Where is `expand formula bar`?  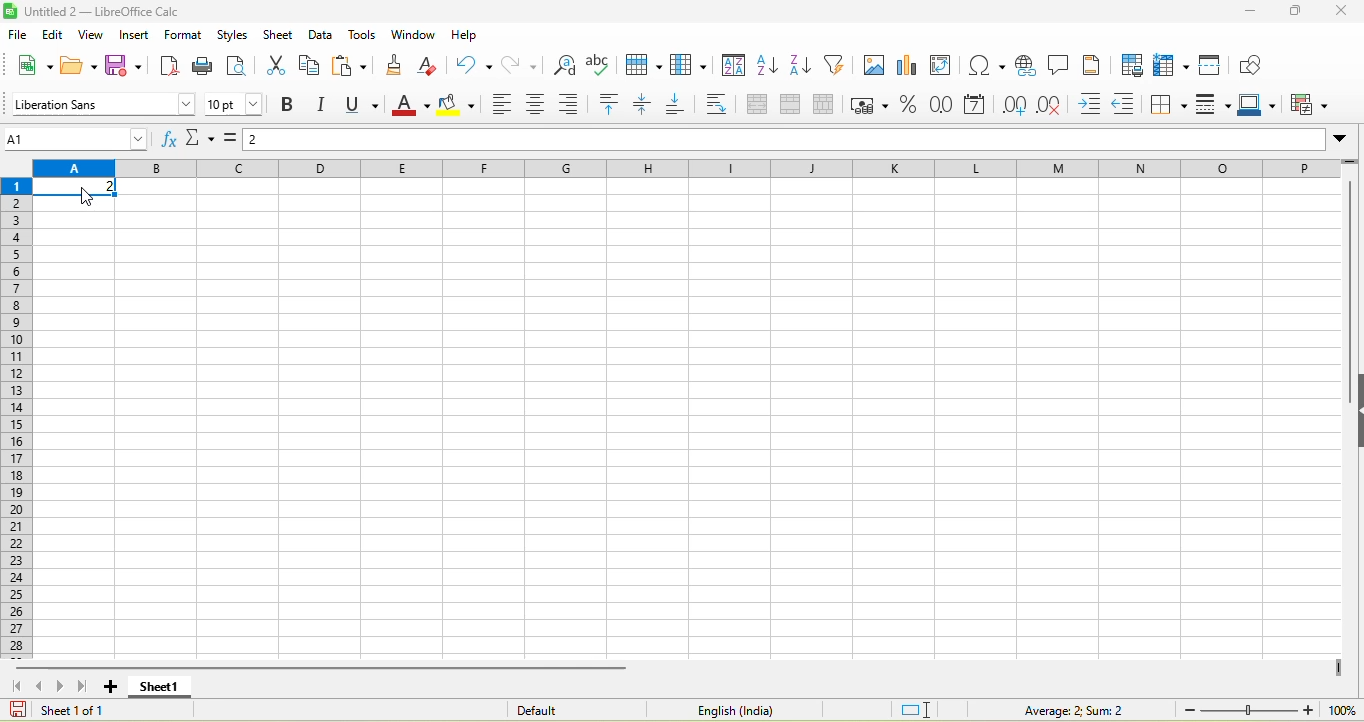
expand formula bar is located at coordinates (1347, 140).